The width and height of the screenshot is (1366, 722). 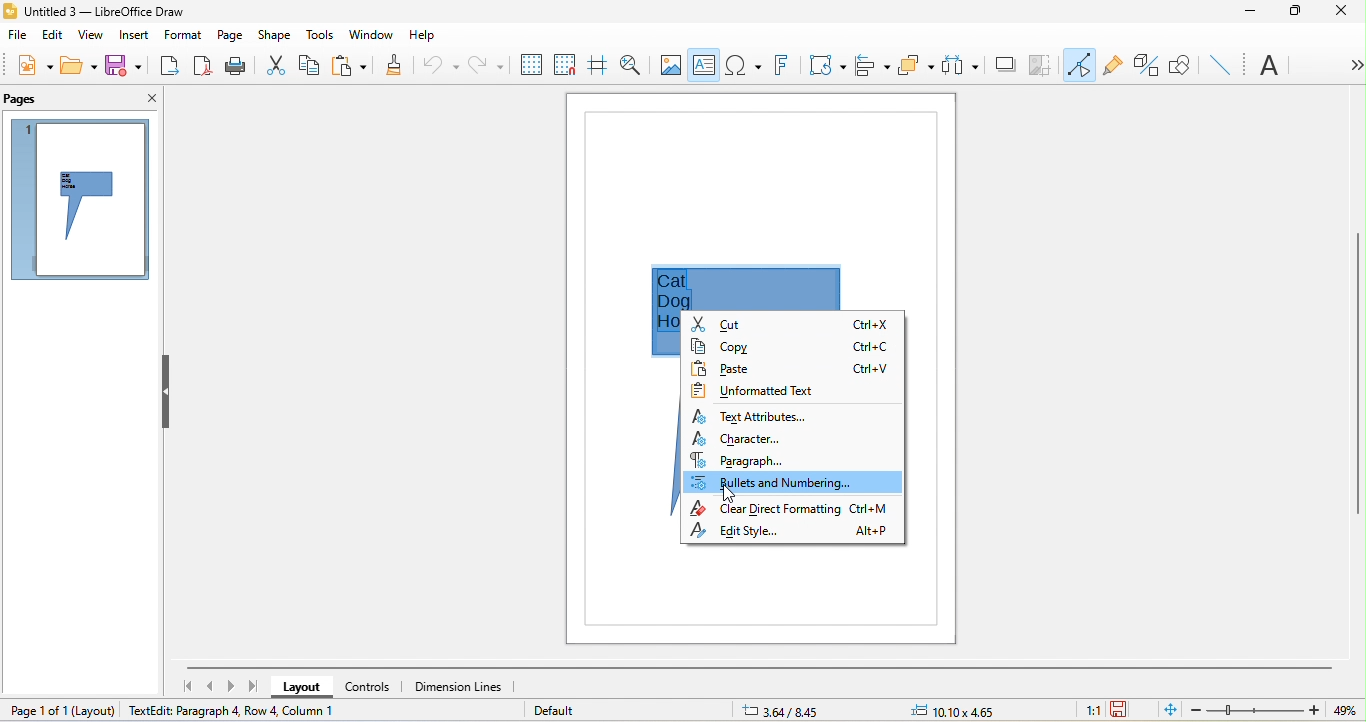 I want to click on shadow, so click(x=1004, y=68).